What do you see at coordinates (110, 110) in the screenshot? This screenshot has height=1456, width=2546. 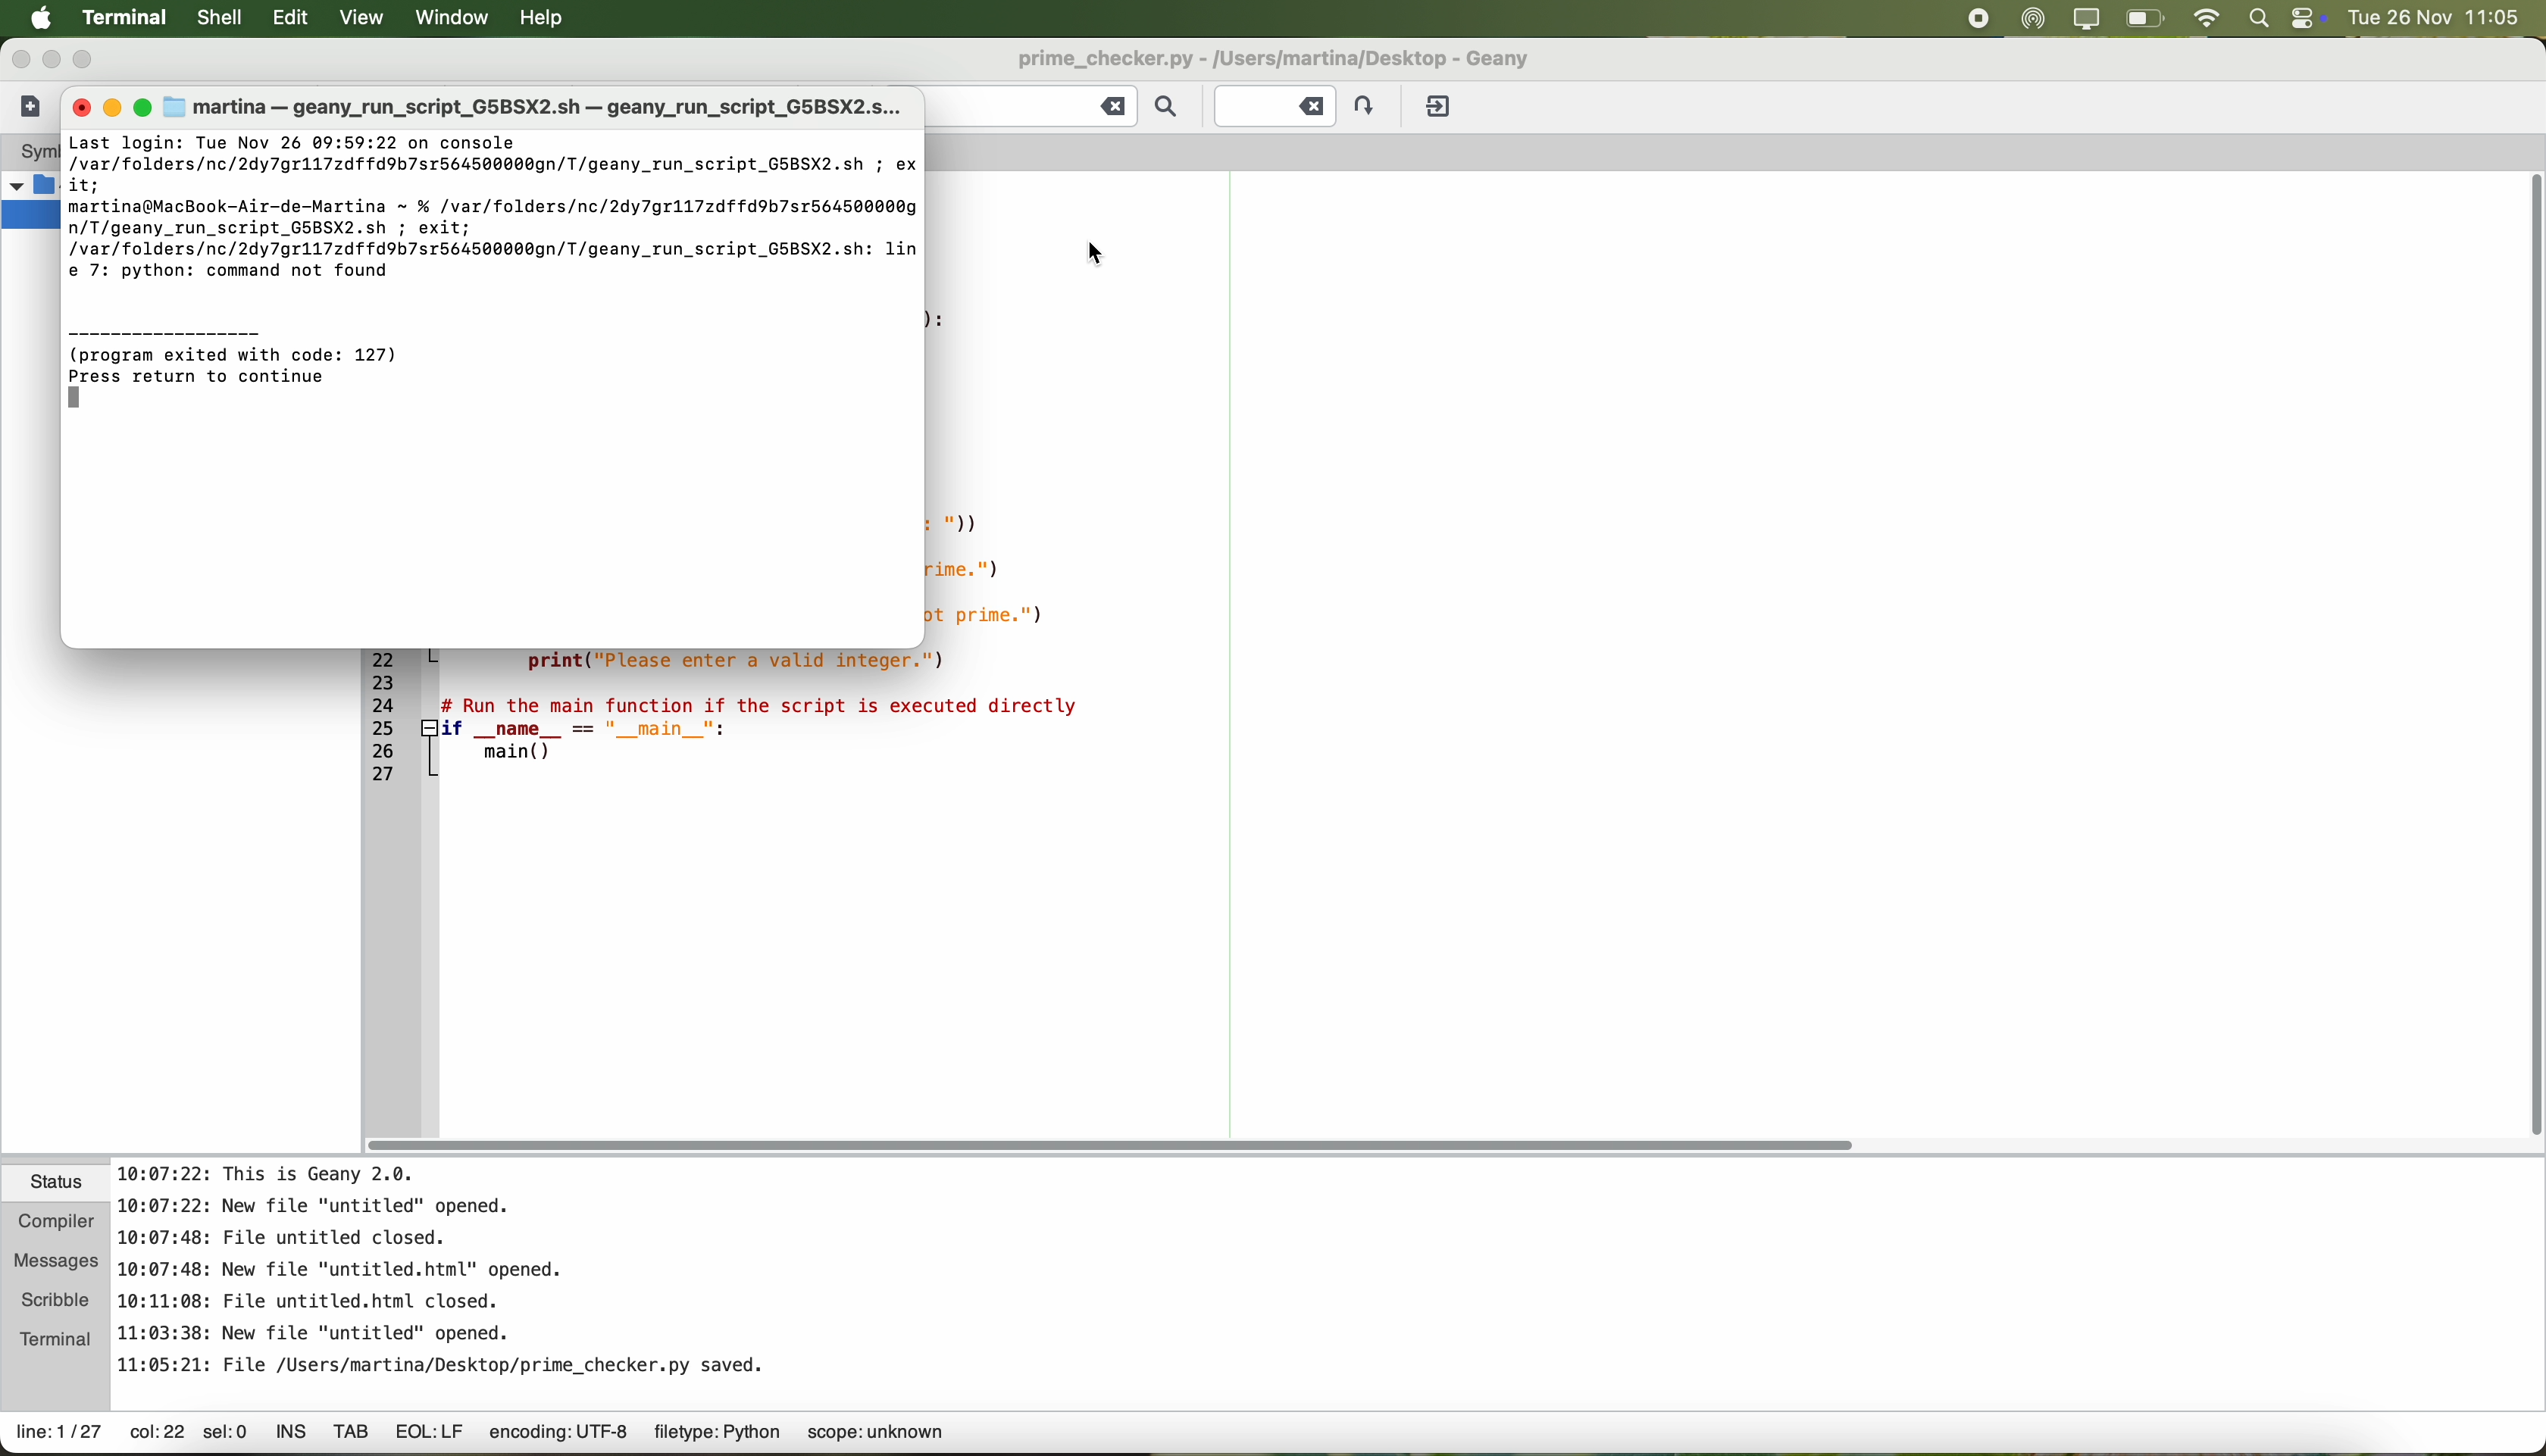 I see `minimize` at bounding box center [110, 110].